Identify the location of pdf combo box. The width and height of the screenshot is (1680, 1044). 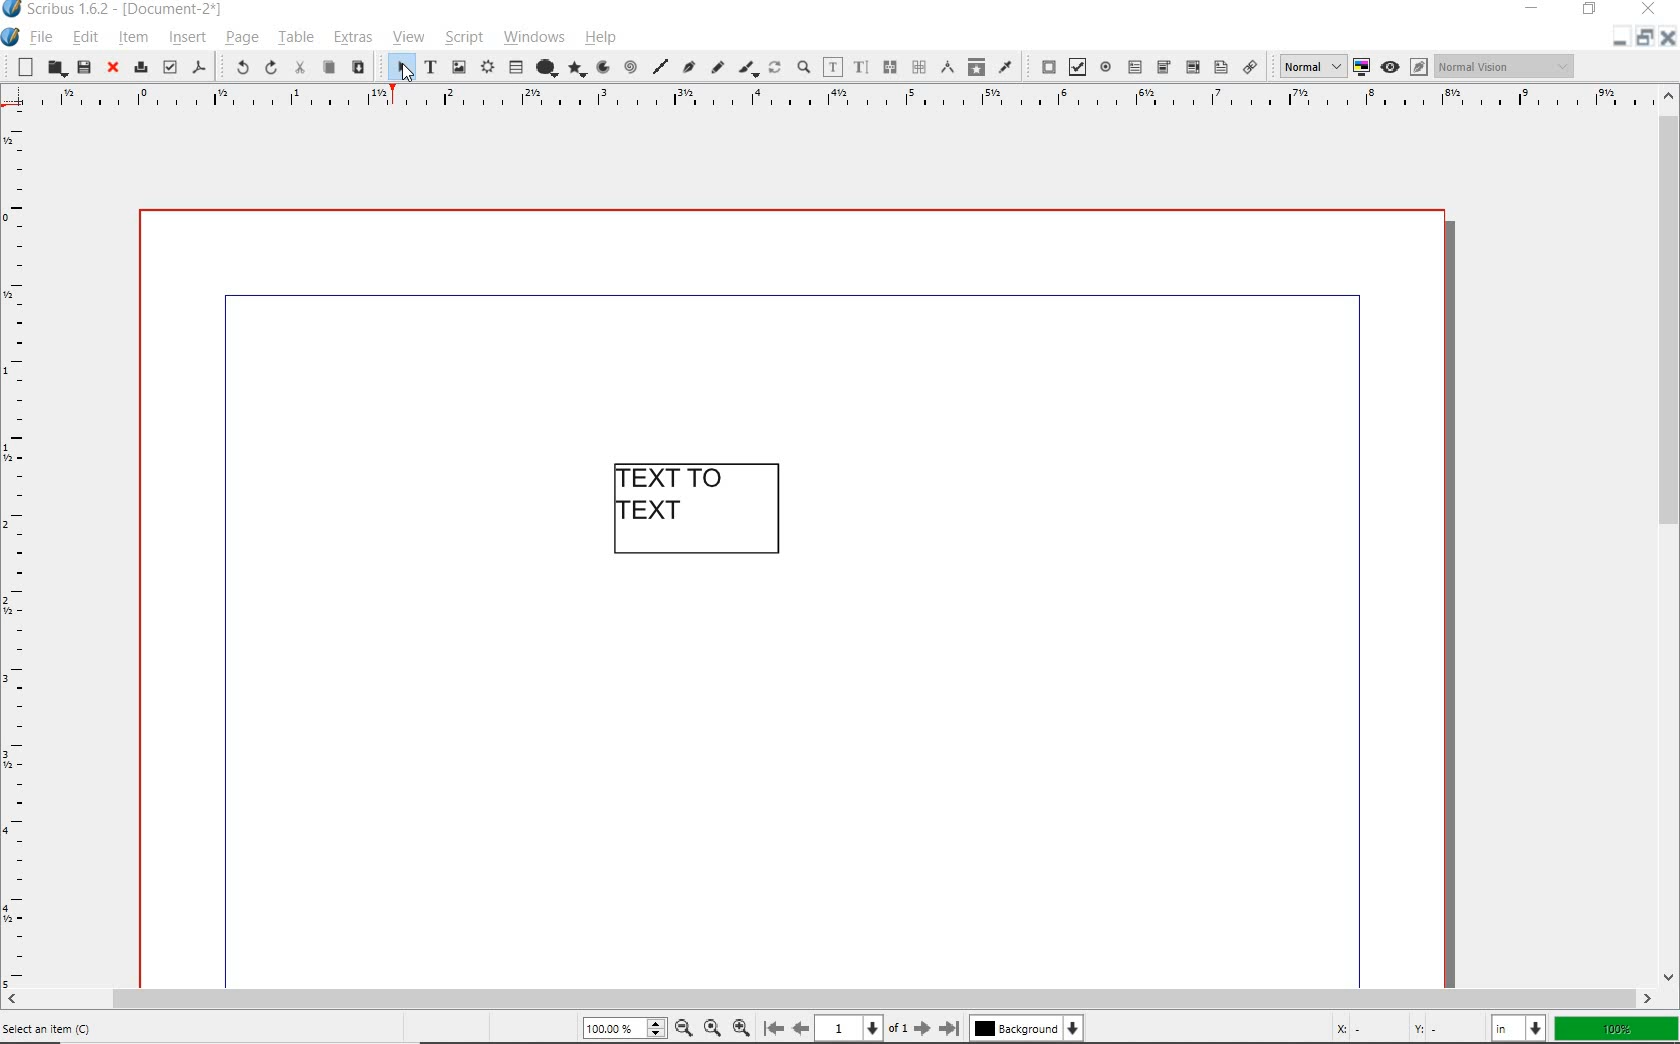
(1192, 68).